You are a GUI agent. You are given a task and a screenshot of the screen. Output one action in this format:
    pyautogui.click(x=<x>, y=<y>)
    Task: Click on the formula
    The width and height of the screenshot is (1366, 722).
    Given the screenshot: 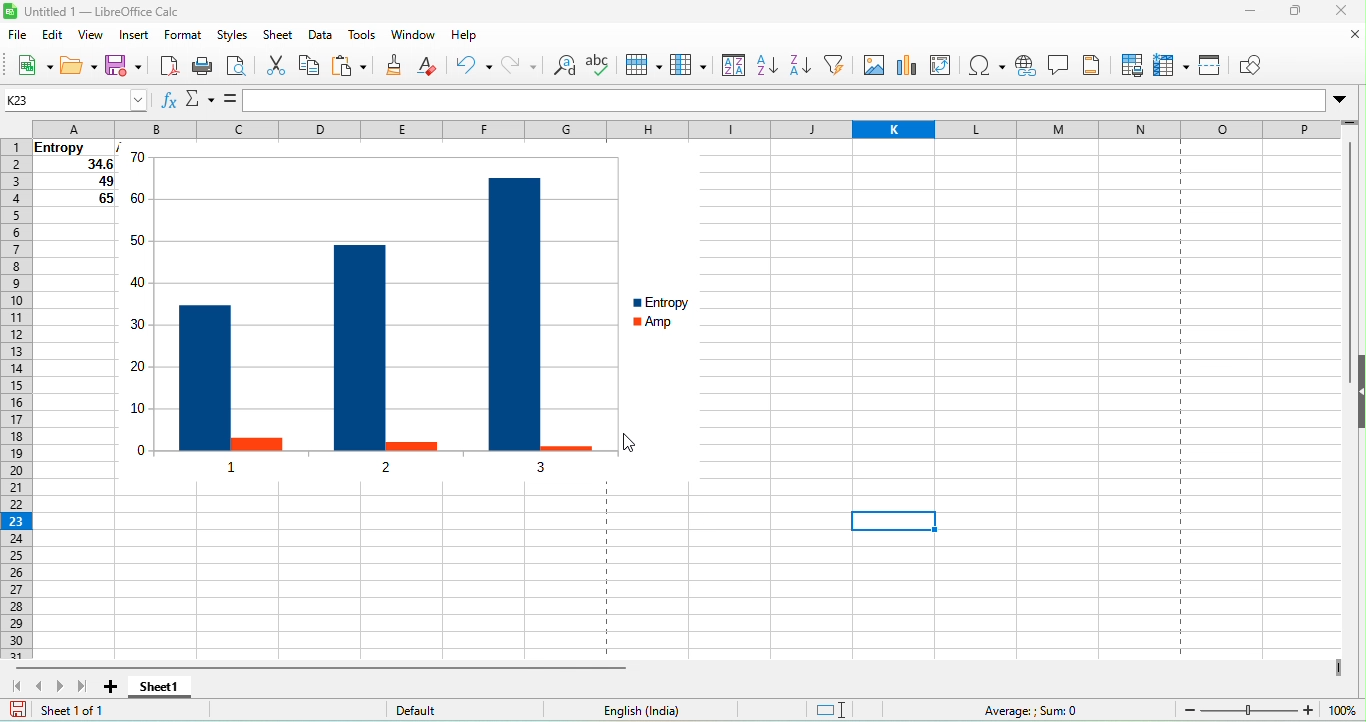 What is the action you would take?
    pyautogui.click(x=228, y=100)
    